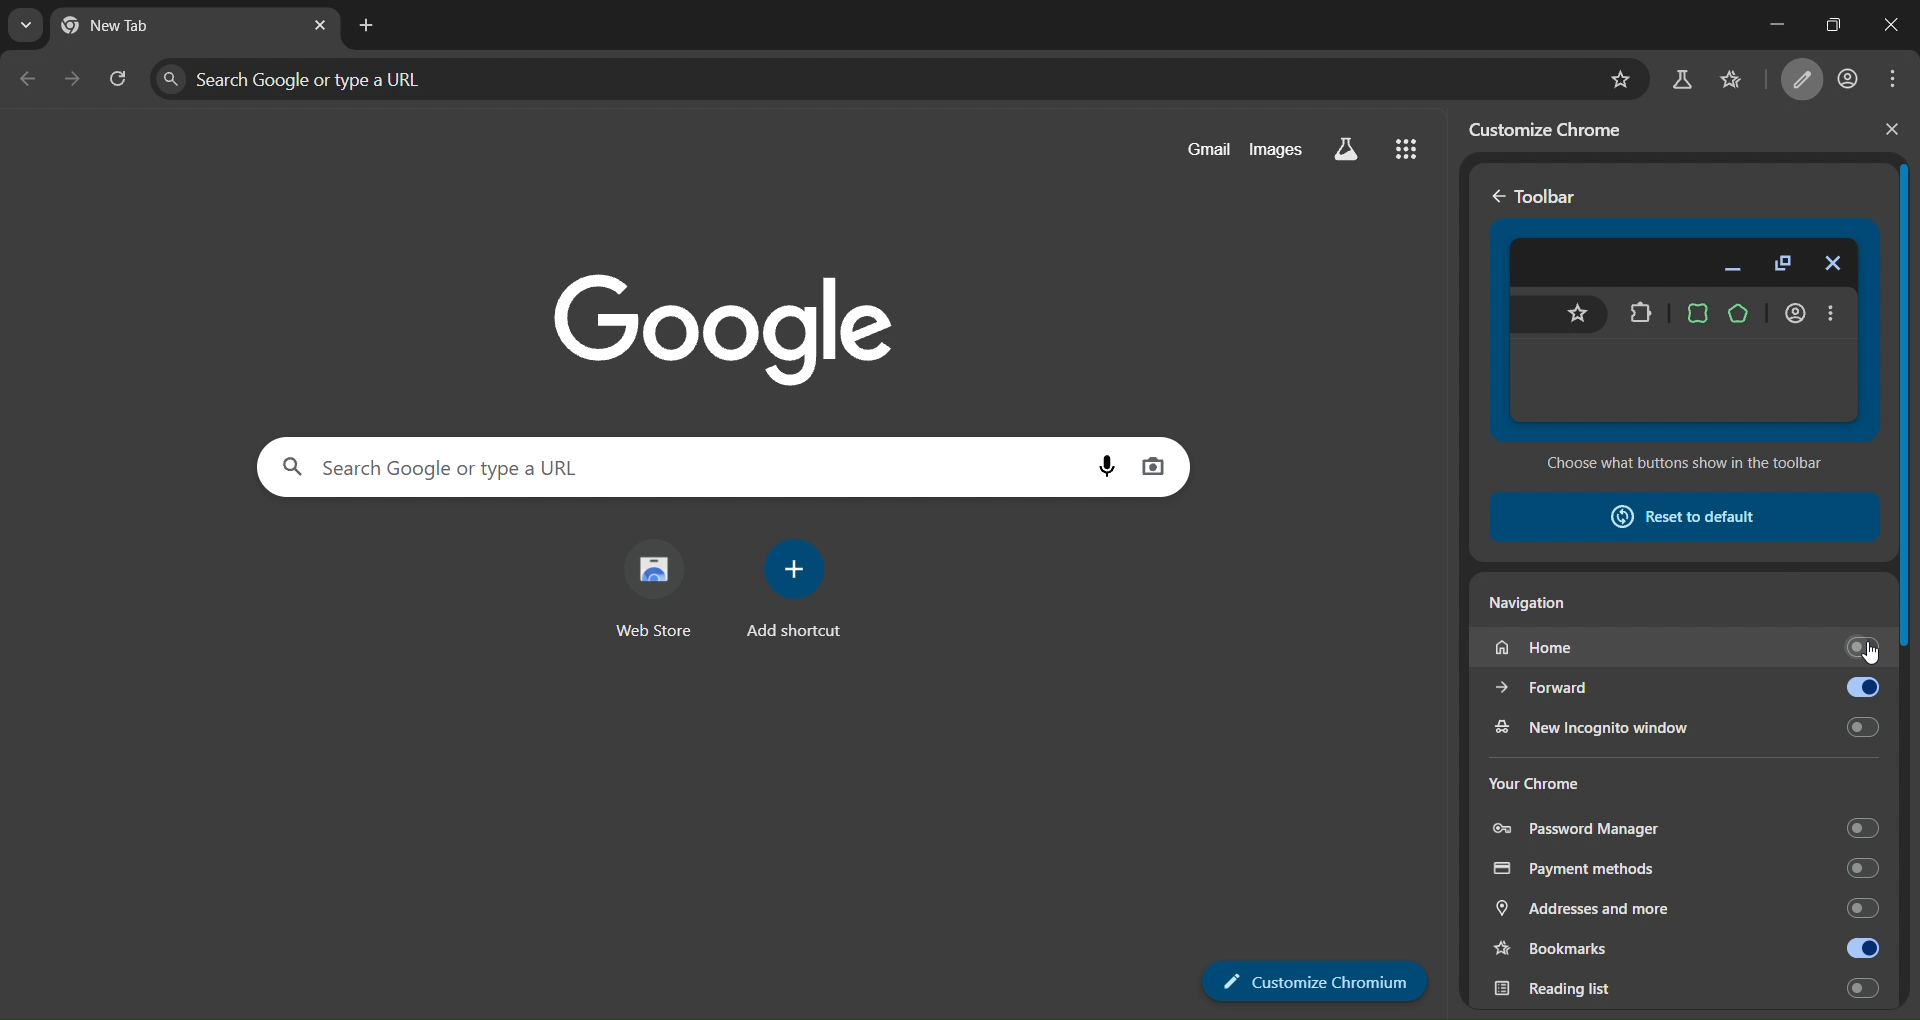 The height and width of the screenshot is (1020, 1920). What do you see at coordinates (1158, 463) in the screenshot?
I see `image search` at bounding box center [1158, 463].